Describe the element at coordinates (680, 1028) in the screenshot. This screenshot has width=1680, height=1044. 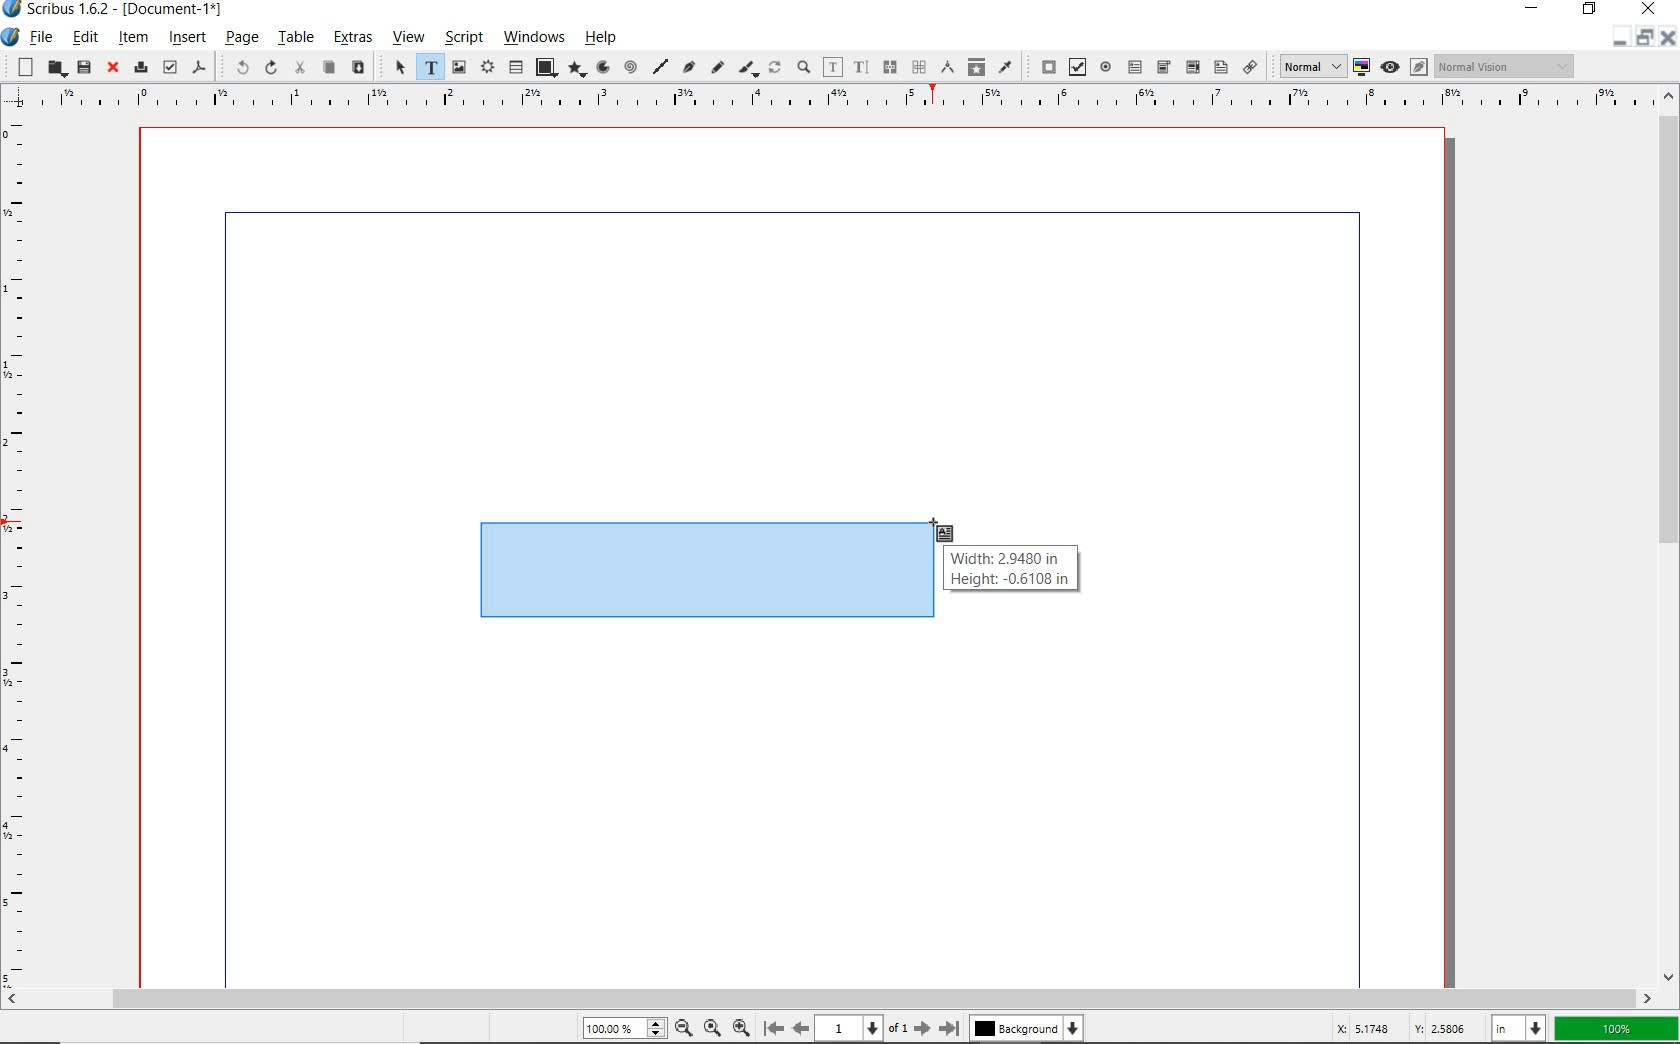
I see `Zoom out` at that location.